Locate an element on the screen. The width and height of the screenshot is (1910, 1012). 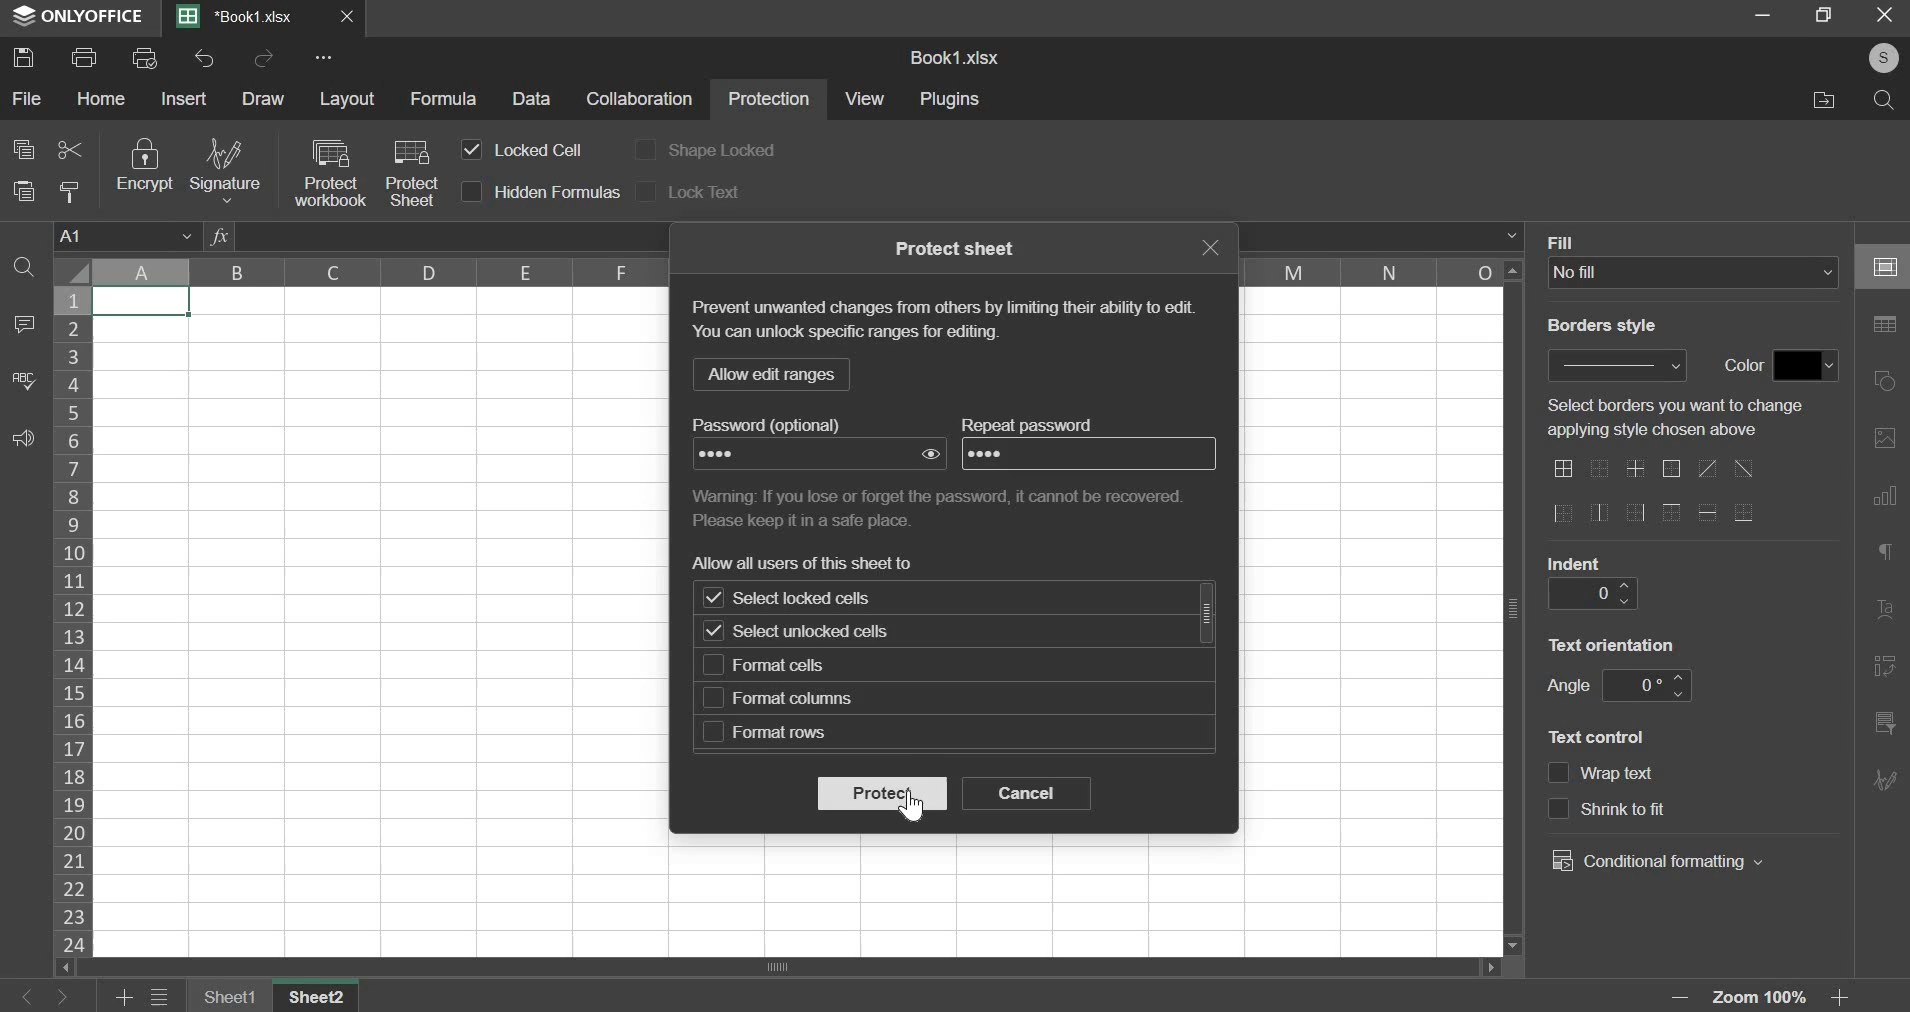
right side bar is located at coordinates (1890, 267).